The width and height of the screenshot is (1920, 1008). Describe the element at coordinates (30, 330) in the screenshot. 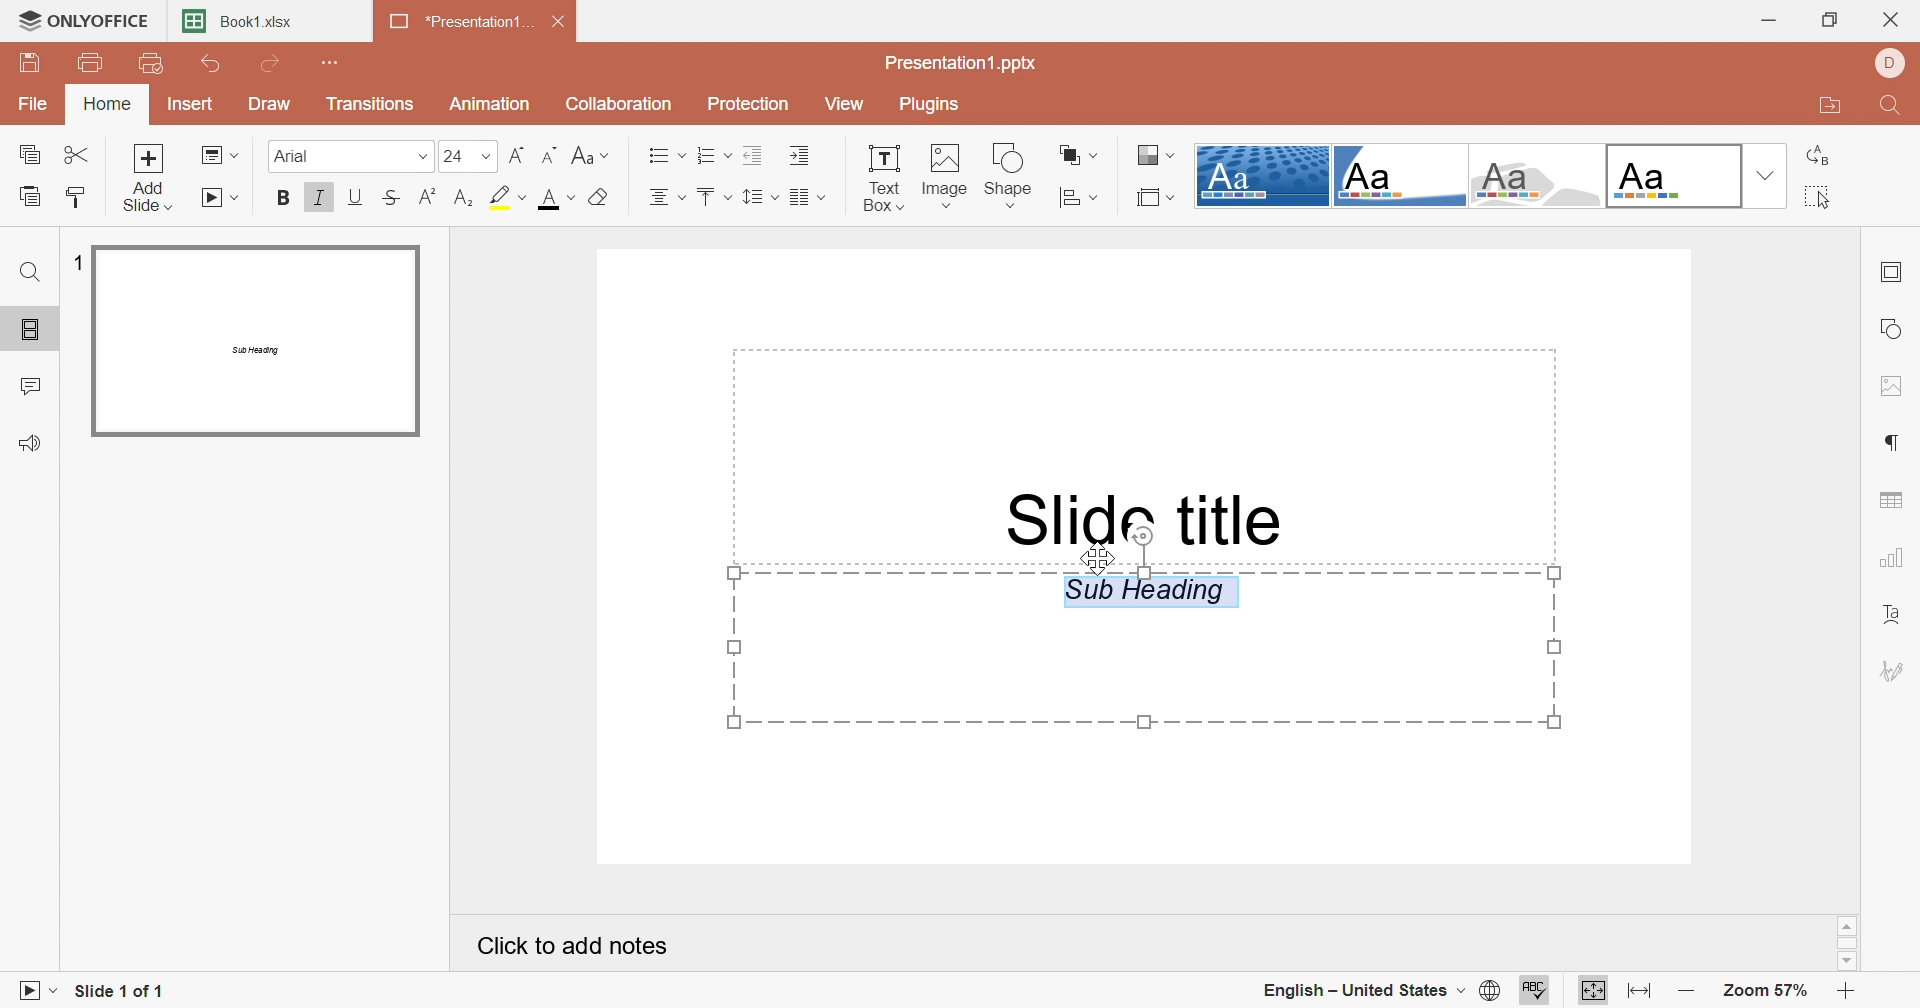

I see `Slides` at that location.